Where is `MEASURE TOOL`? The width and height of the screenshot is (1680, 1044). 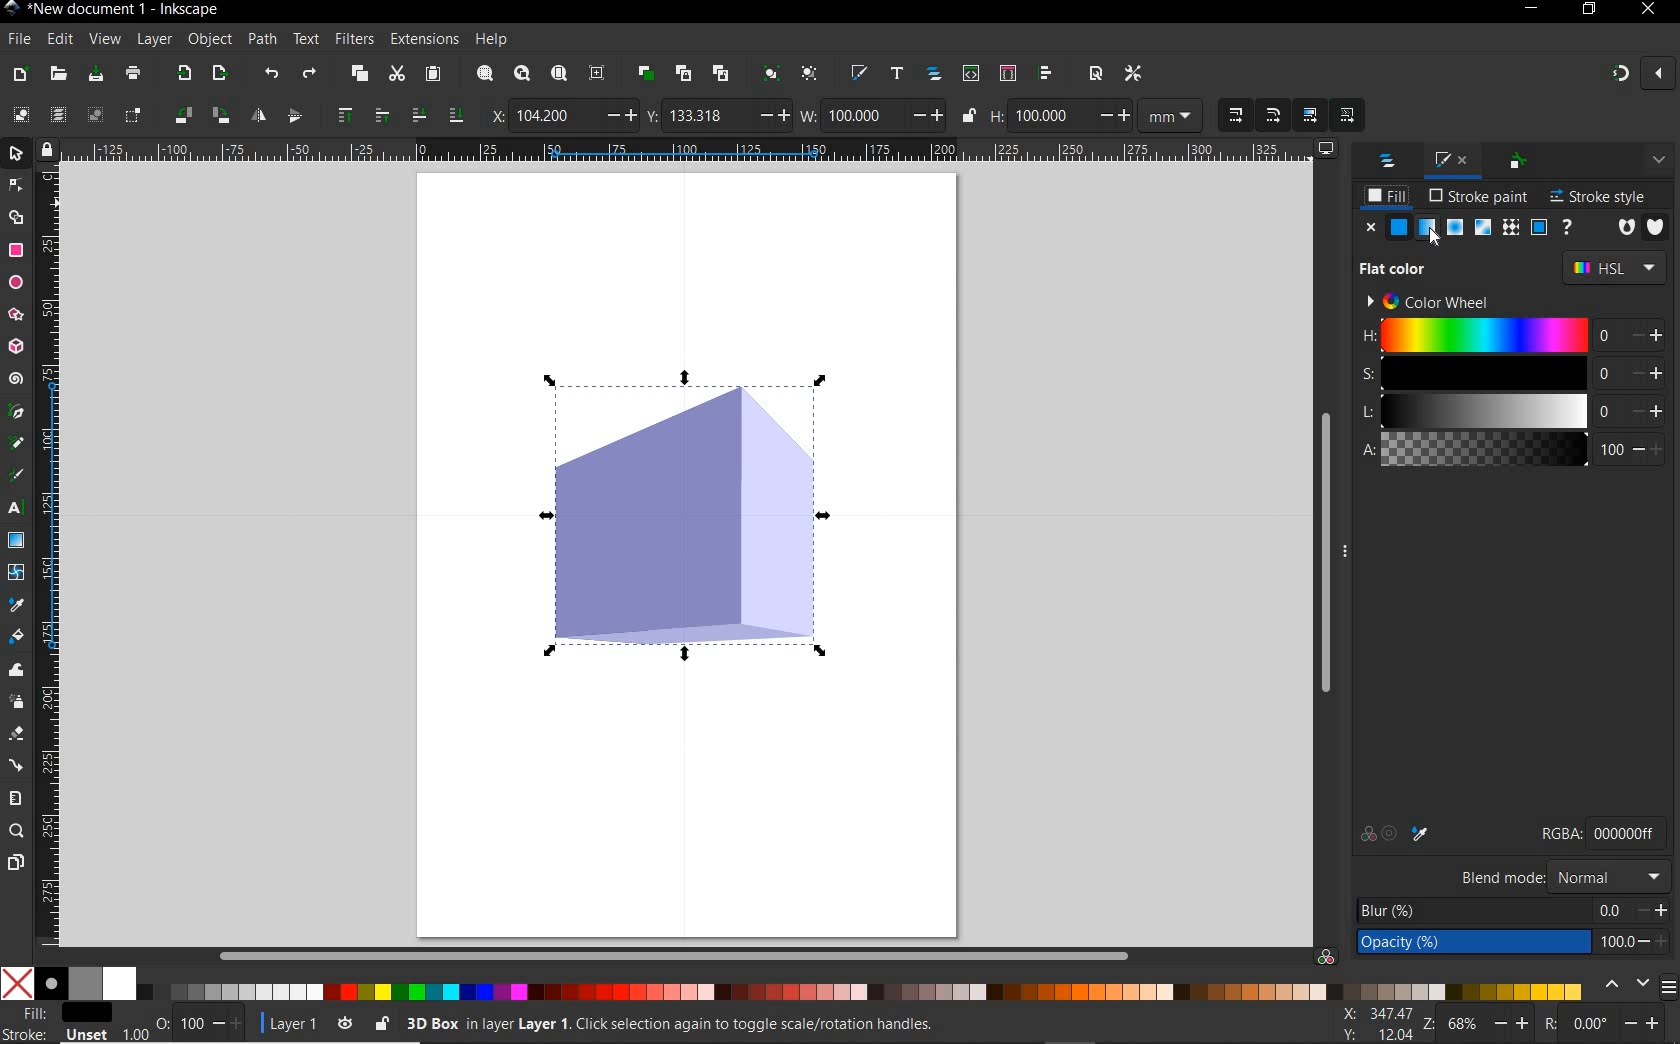
MEASURE TOOL is located at coordinates (16, 796).